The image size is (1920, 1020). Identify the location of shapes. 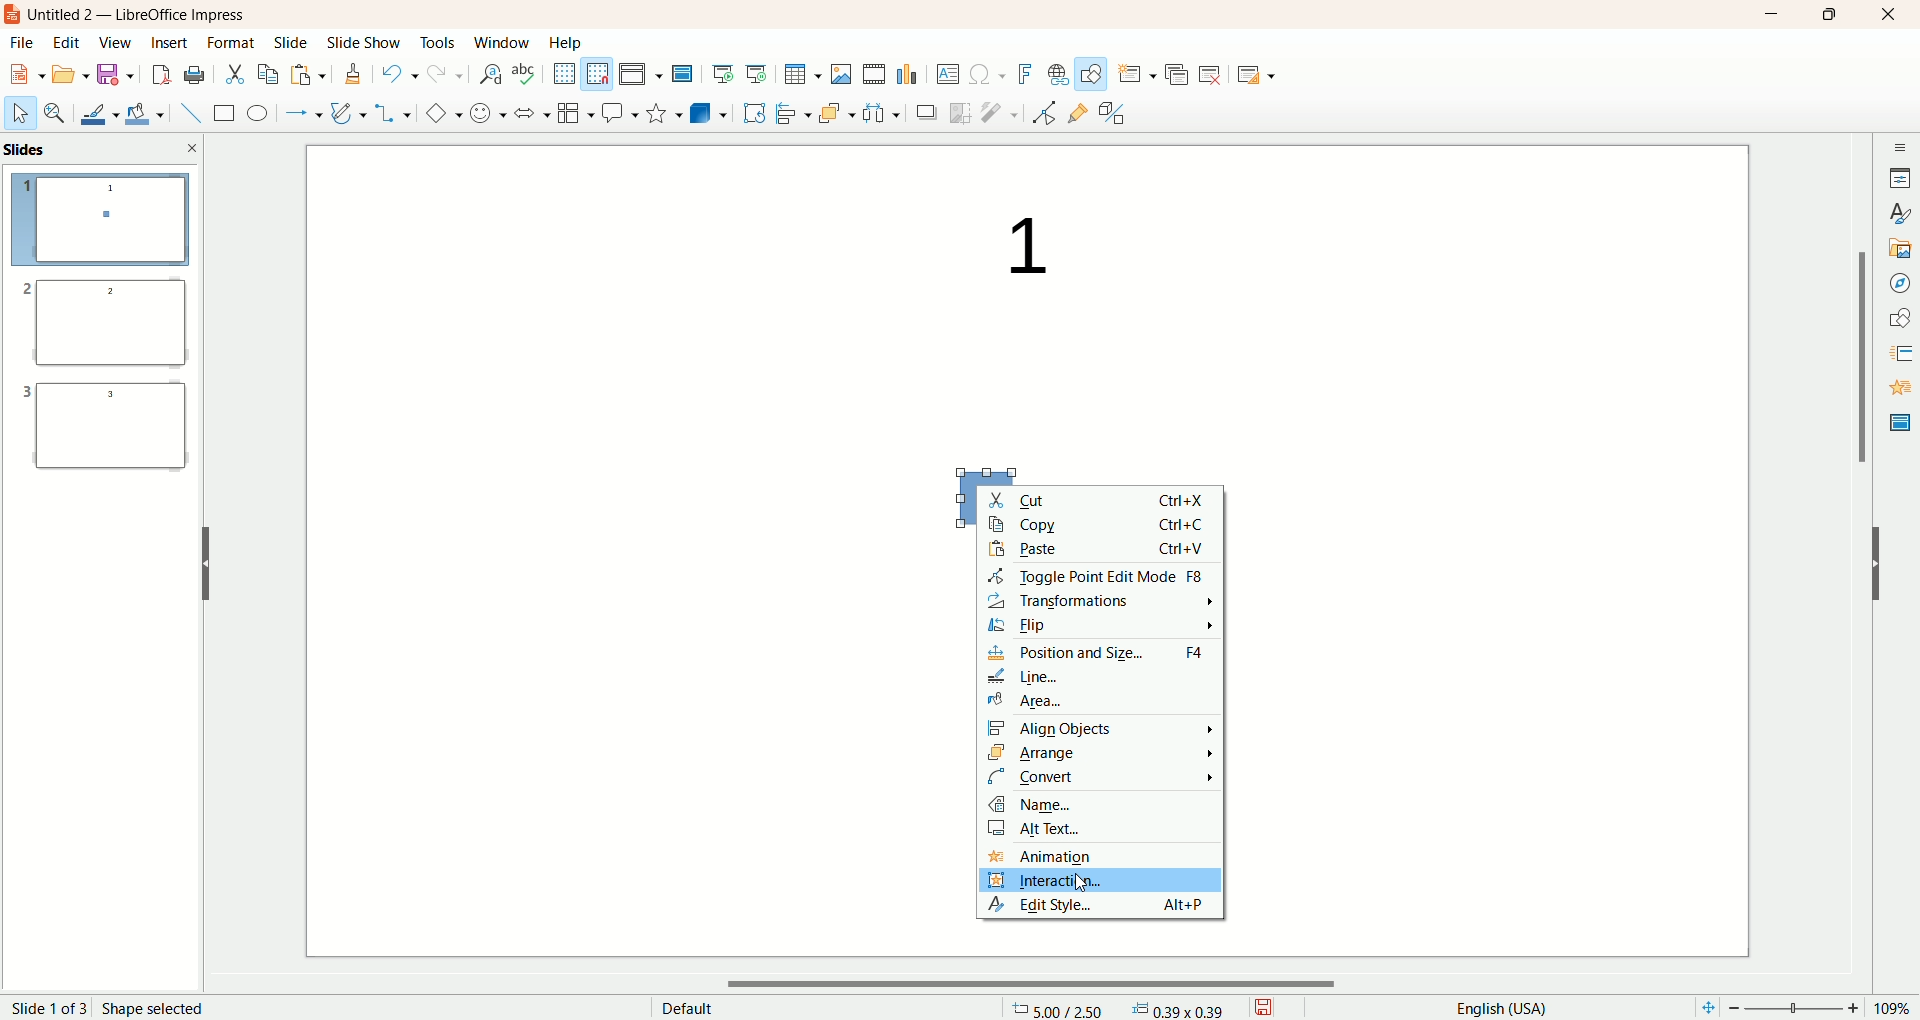
(1900, 315).